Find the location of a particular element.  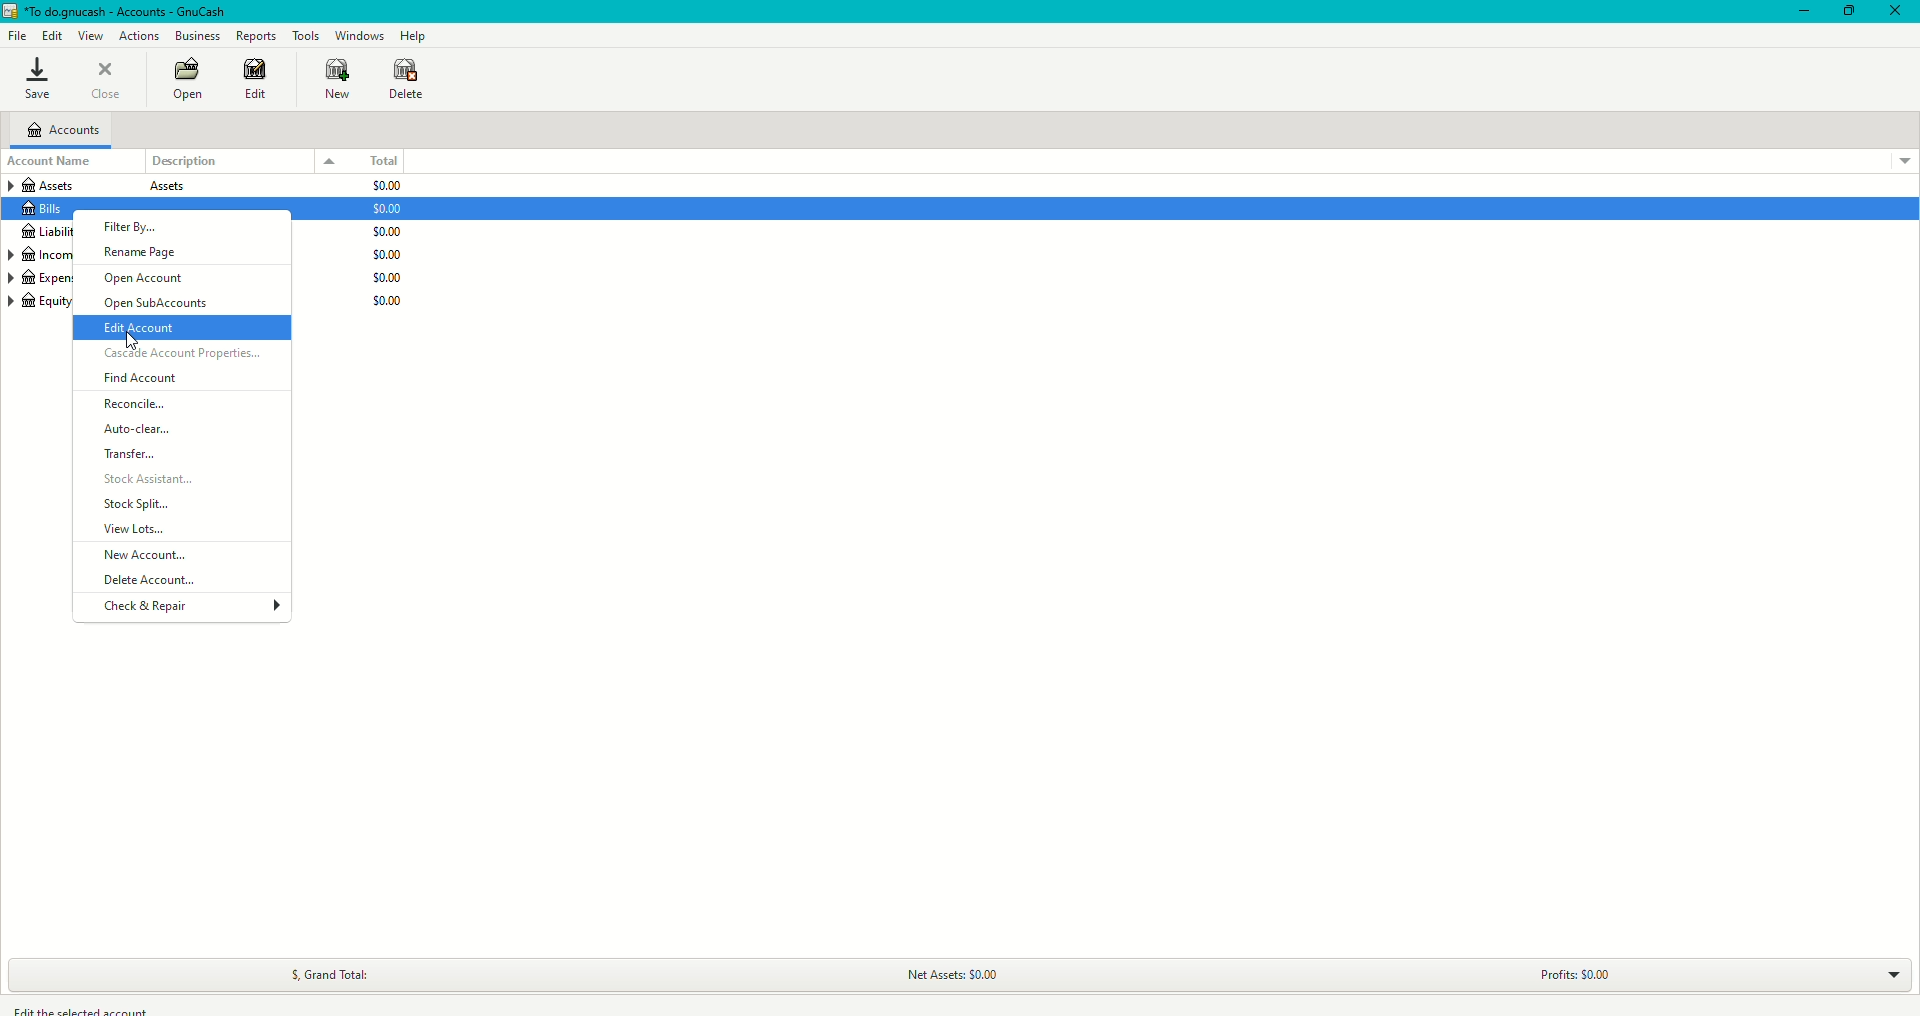

New Account is located at coordinates (152, 555).